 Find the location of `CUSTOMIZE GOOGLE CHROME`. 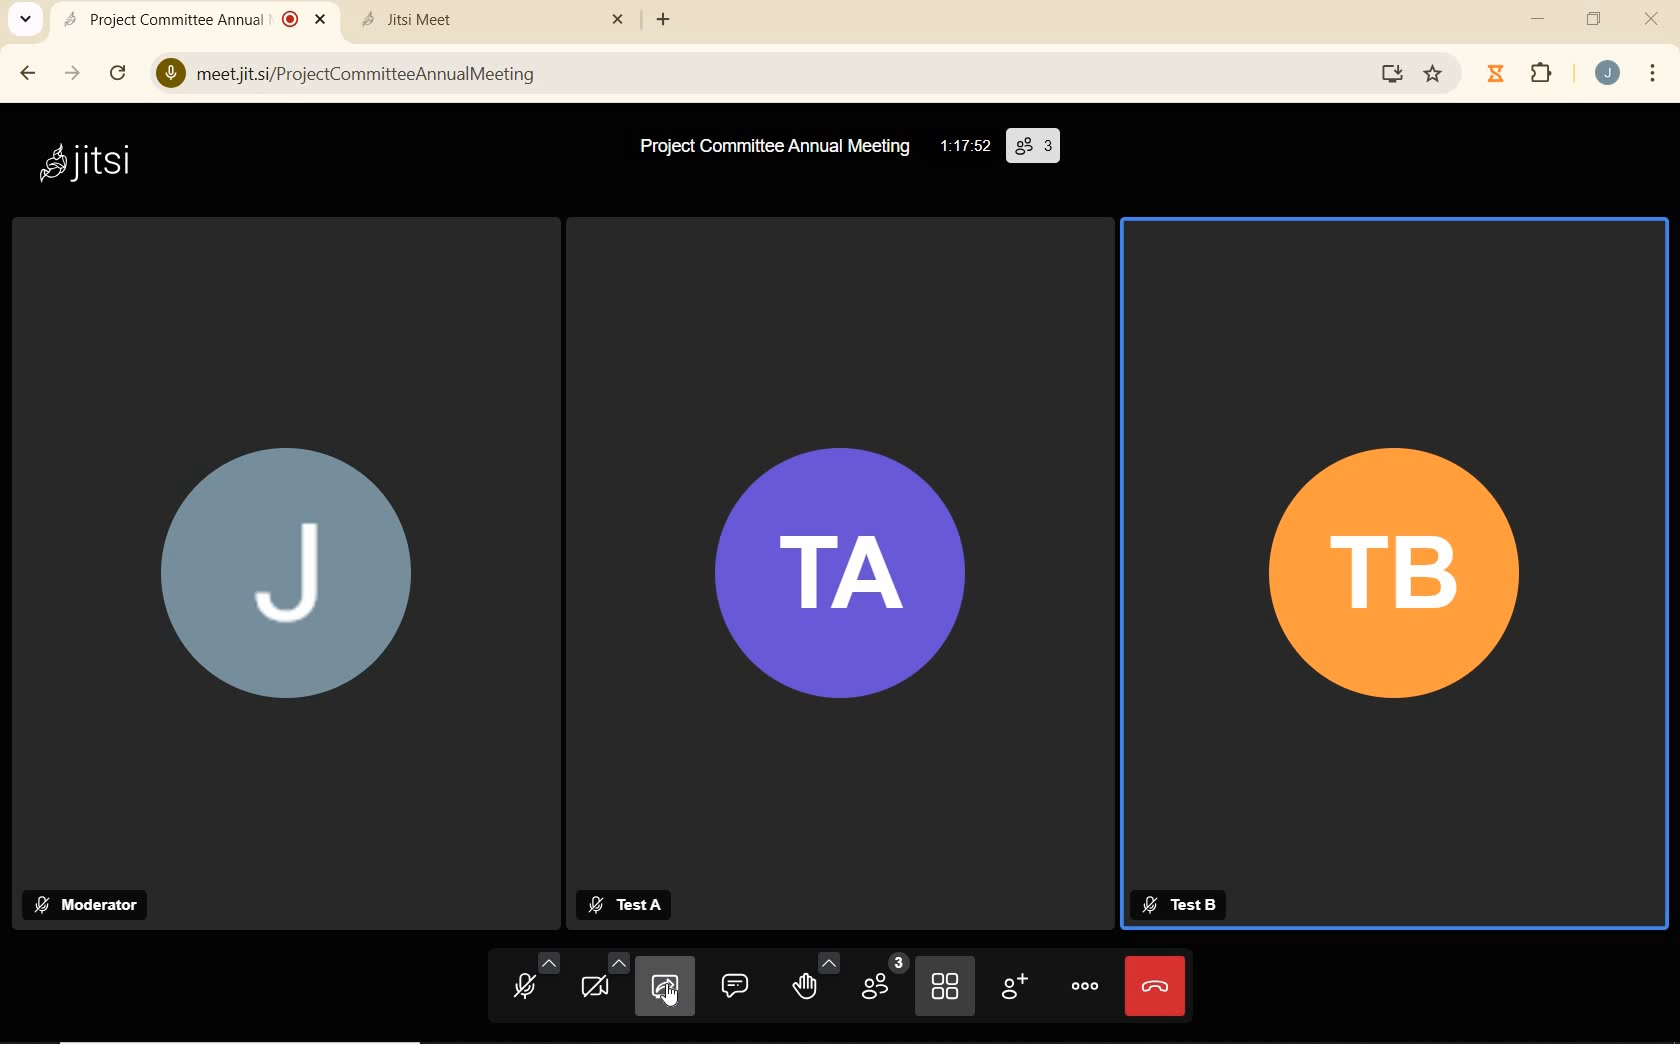

CUSTOMIZE GOOGLE CHROME is located at coordinates (1653, 75).